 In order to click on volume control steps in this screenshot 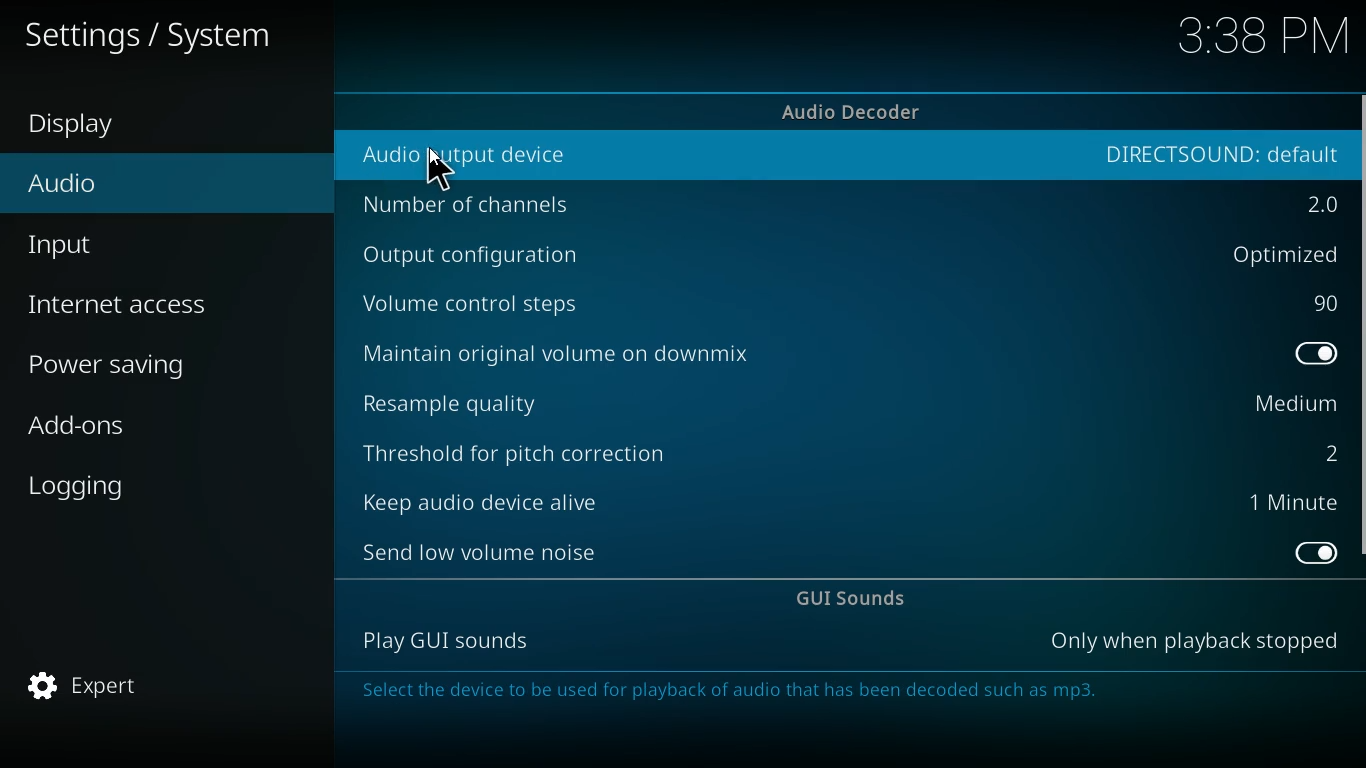, I will do `click(494, 302)`.